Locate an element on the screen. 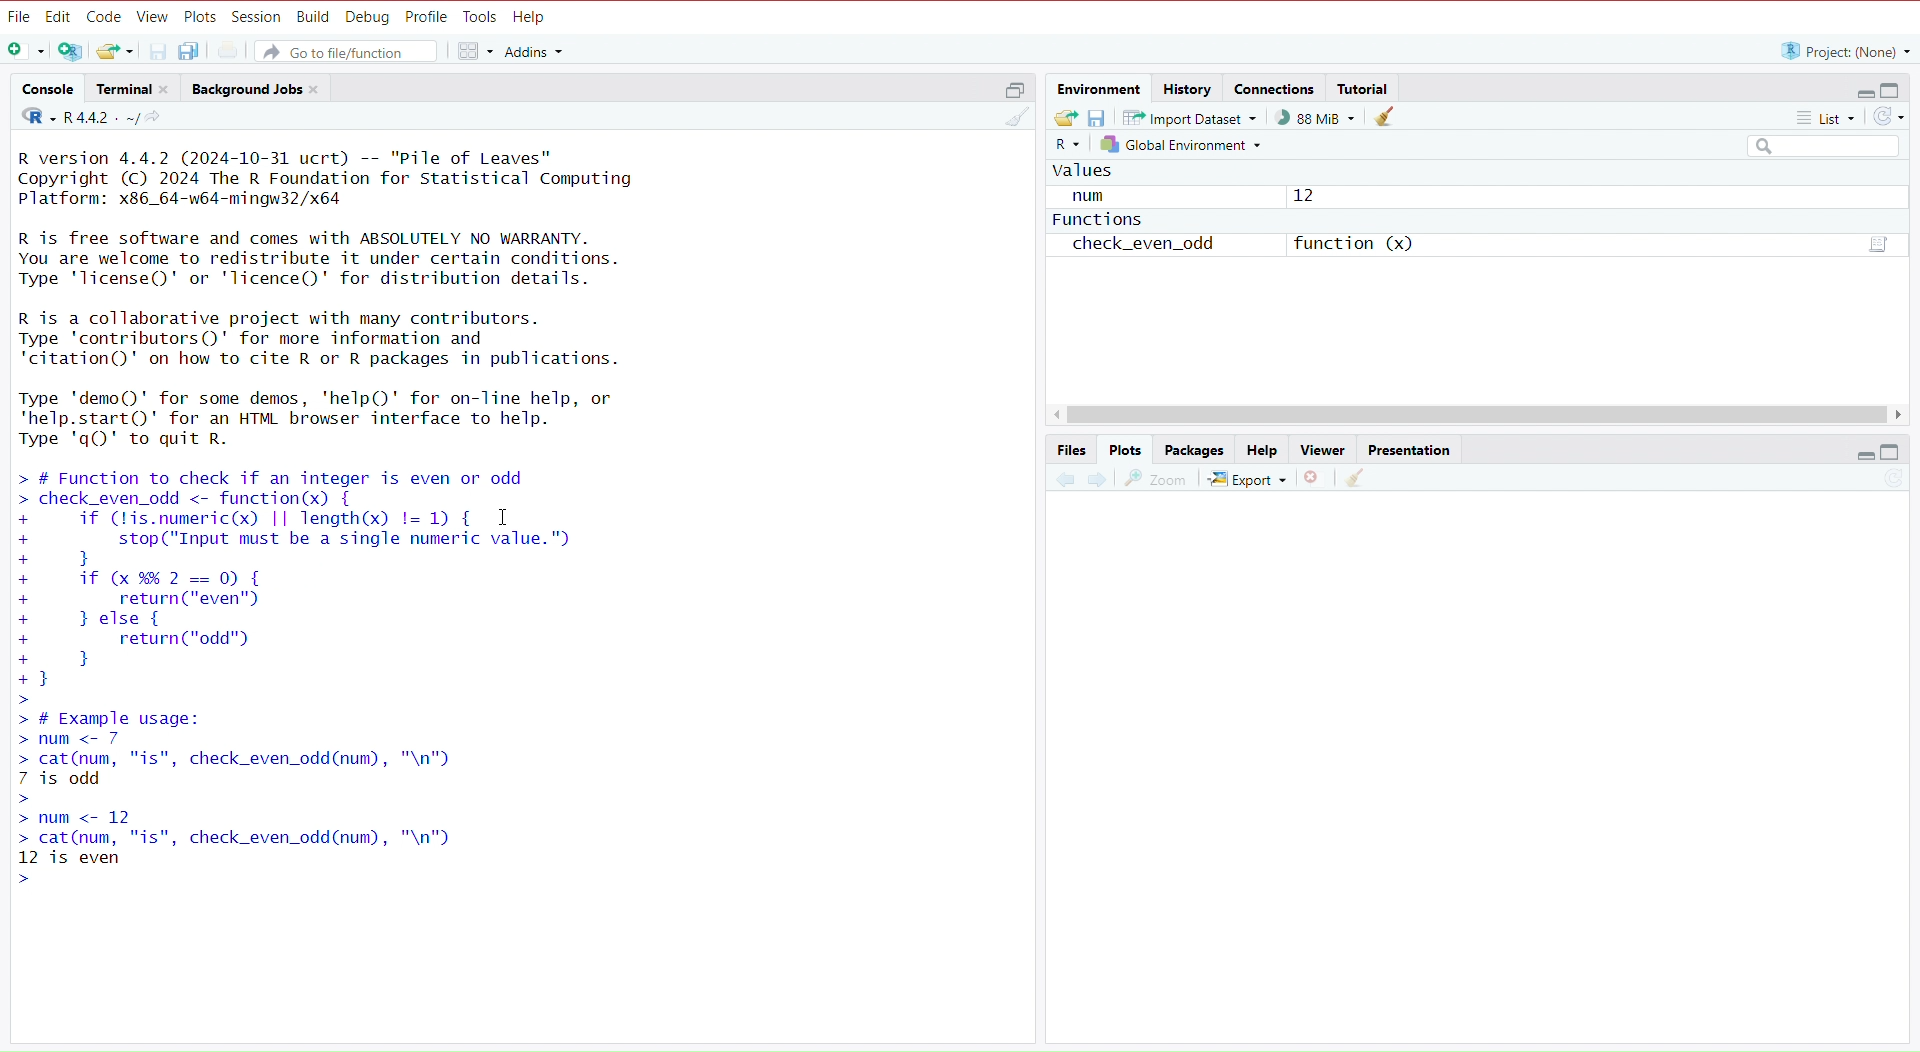 Image resolution: width=1920 pixels, height=1052 pixels. edit is located at coordinates (58, 17).